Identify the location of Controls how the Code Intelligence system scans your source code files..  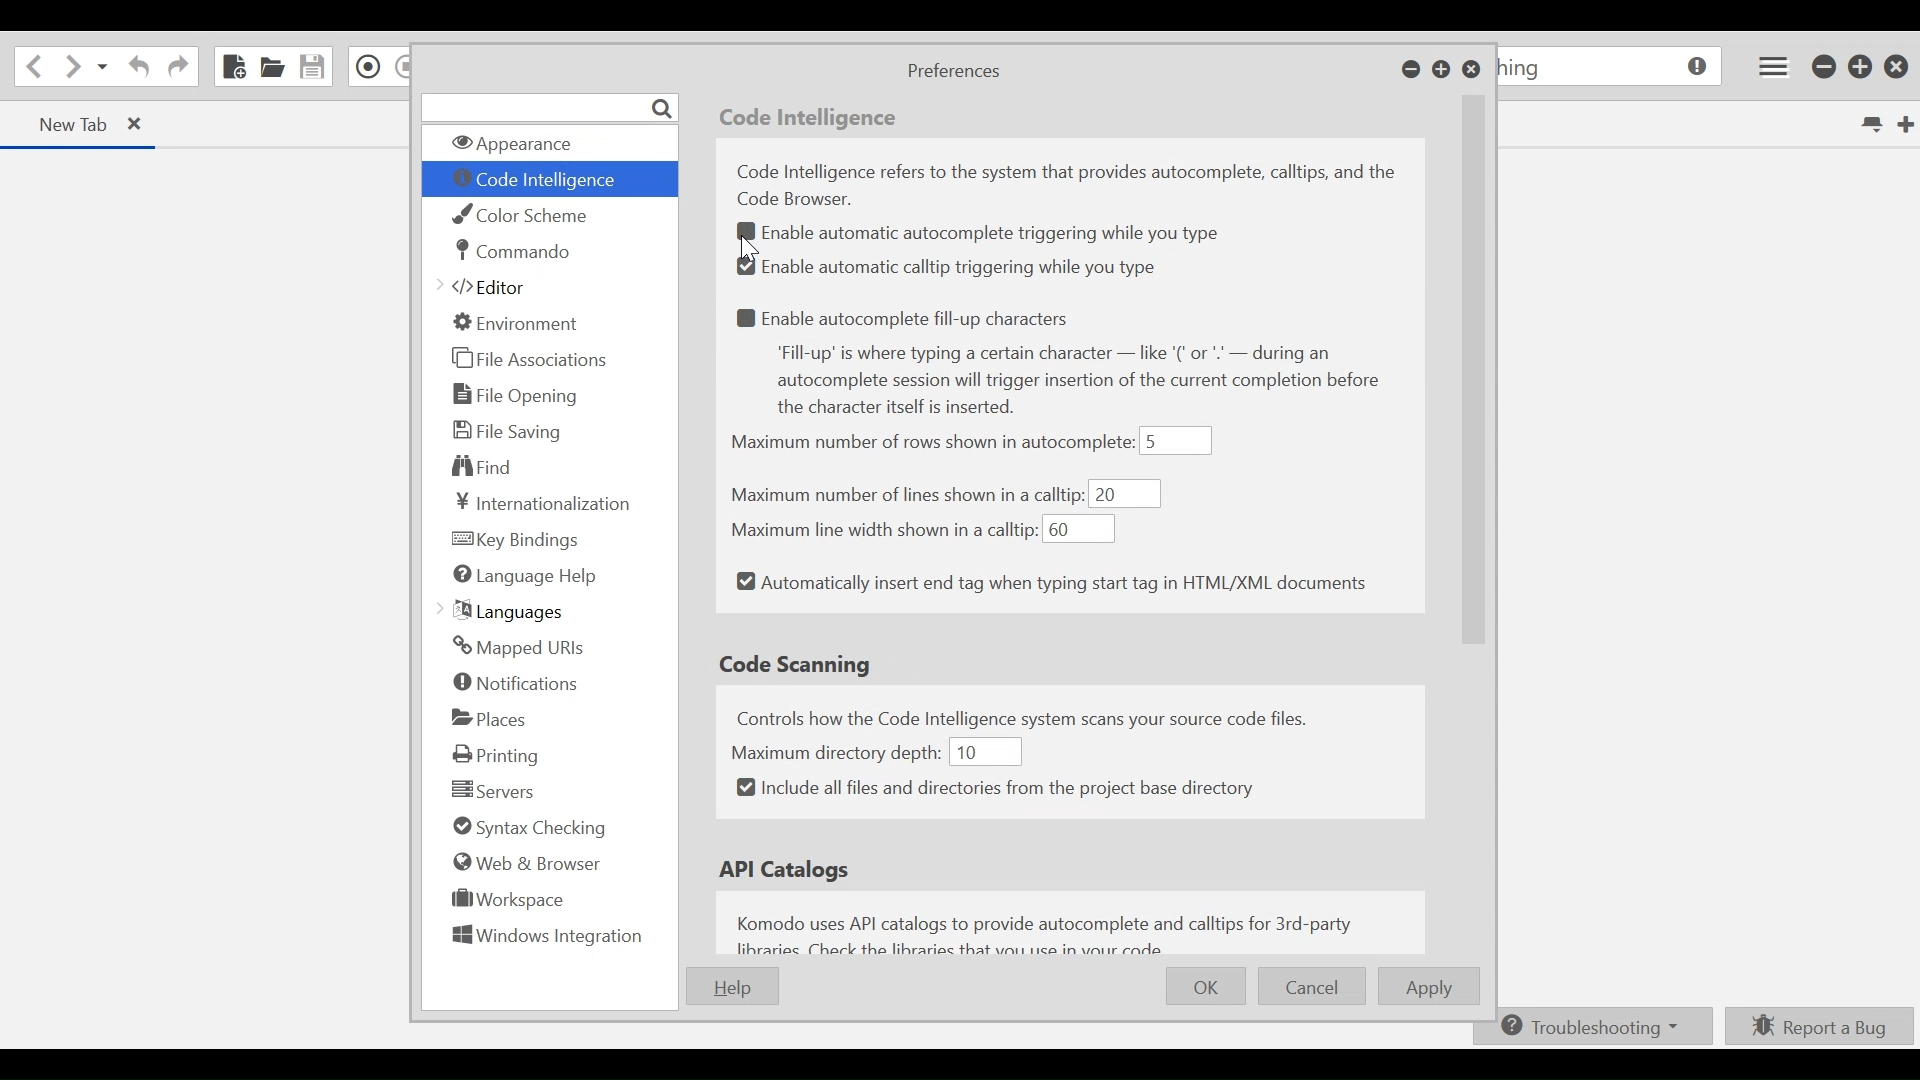
(1047, 716).